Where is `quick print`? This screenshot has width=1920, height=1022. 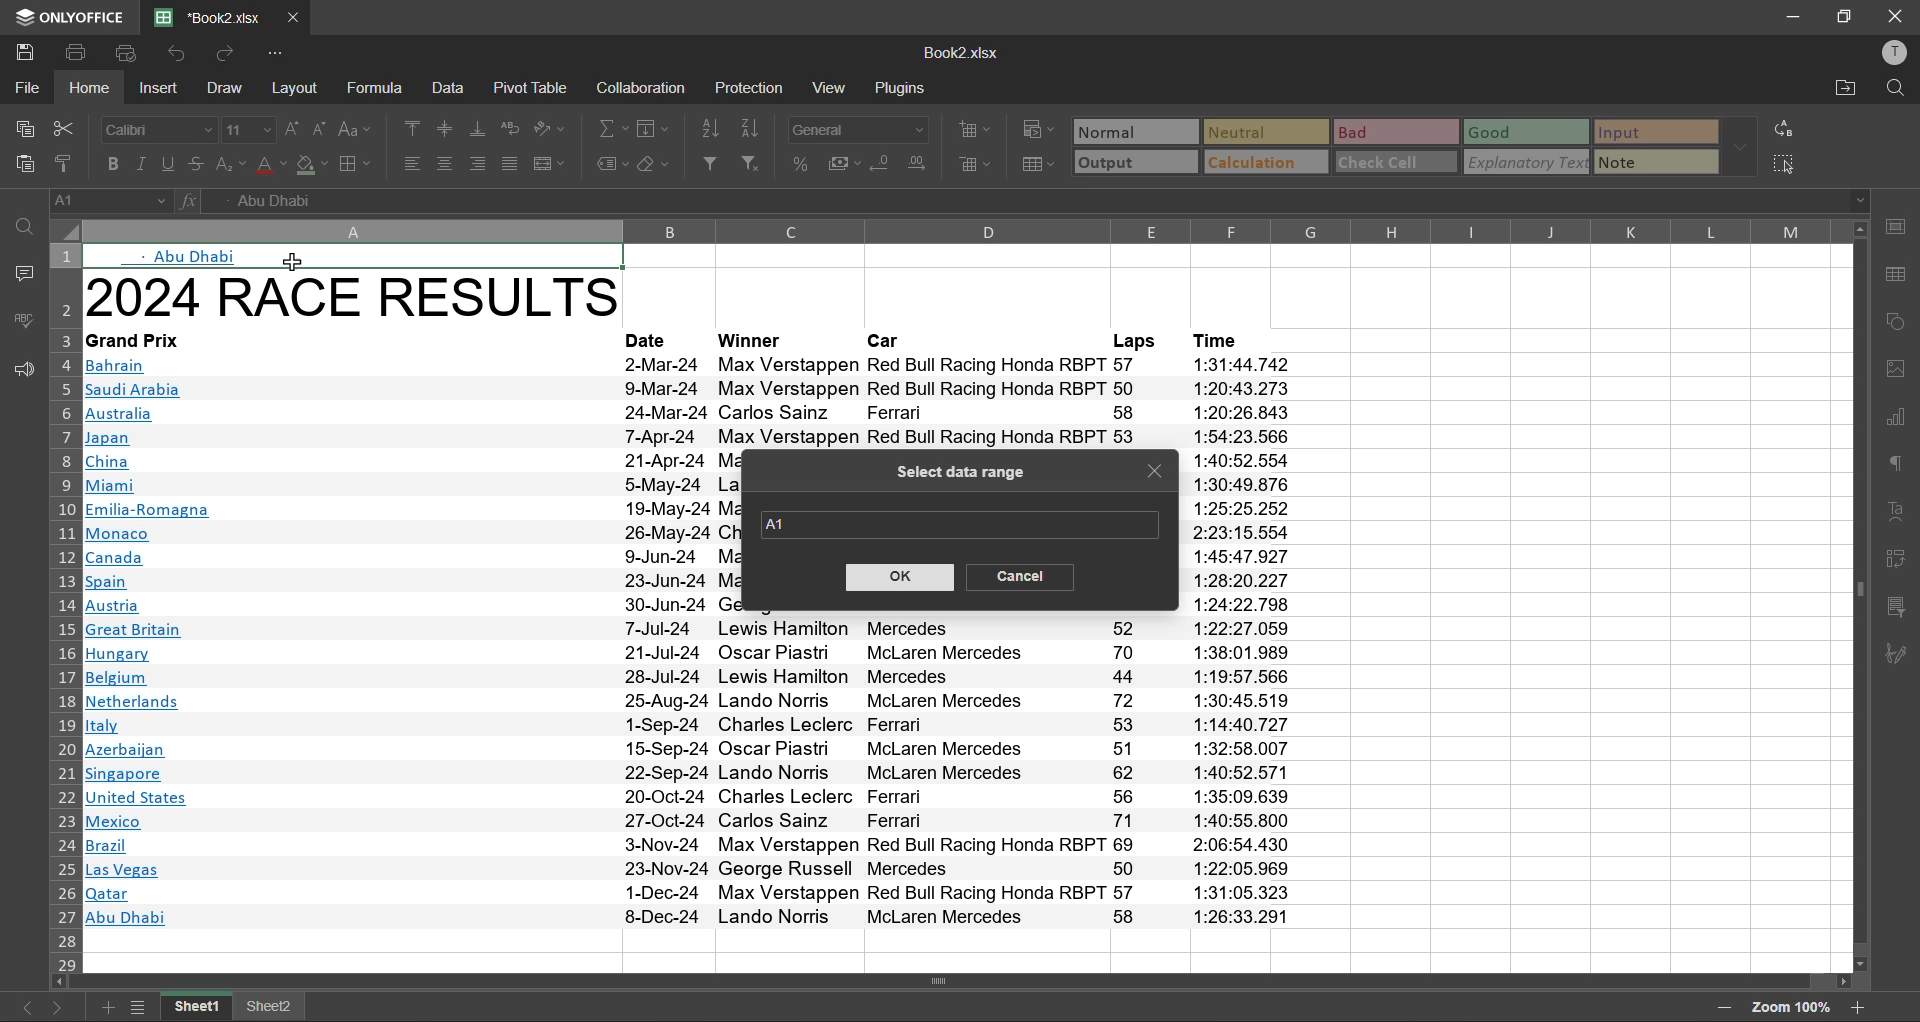
quick print is located at coordinates (126, 52).